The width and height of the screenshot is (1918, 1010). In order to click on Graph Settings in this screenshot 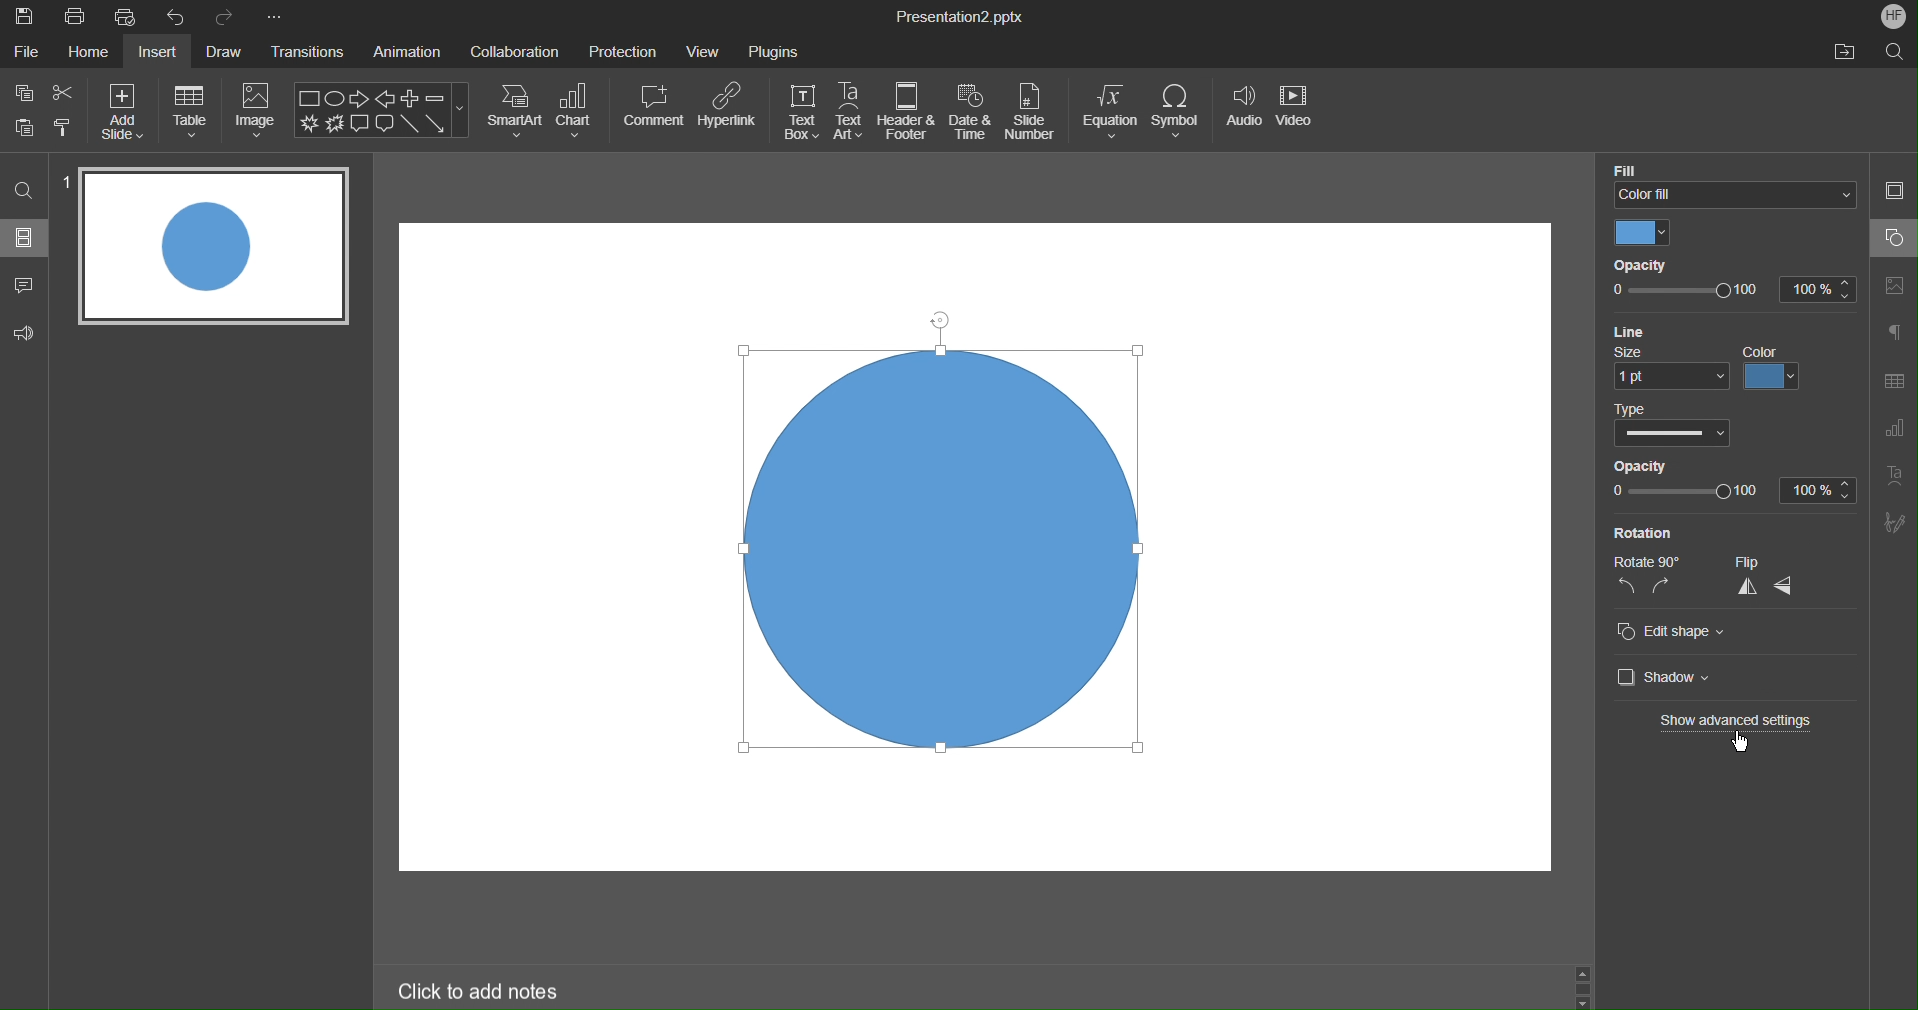, I will do `click(1890, 432)`.